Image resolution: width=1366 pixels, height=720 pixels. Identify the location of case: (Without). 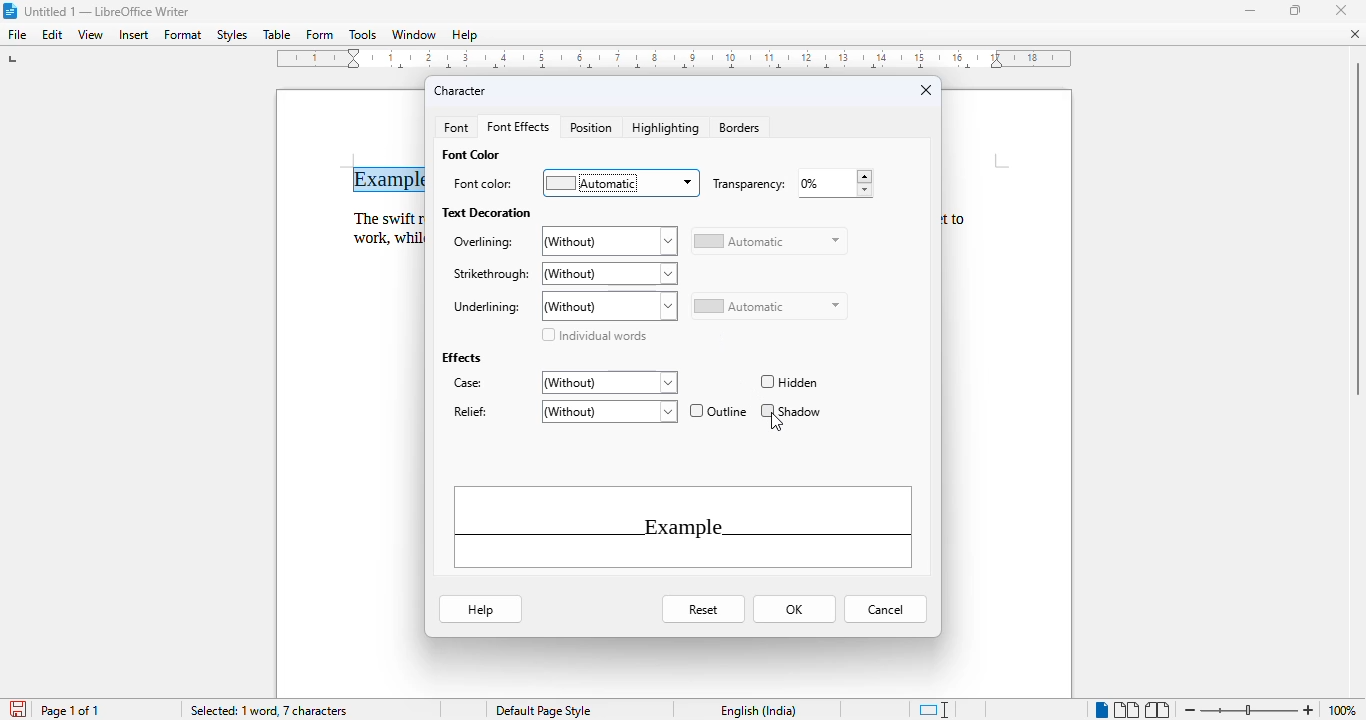
(563, 383).